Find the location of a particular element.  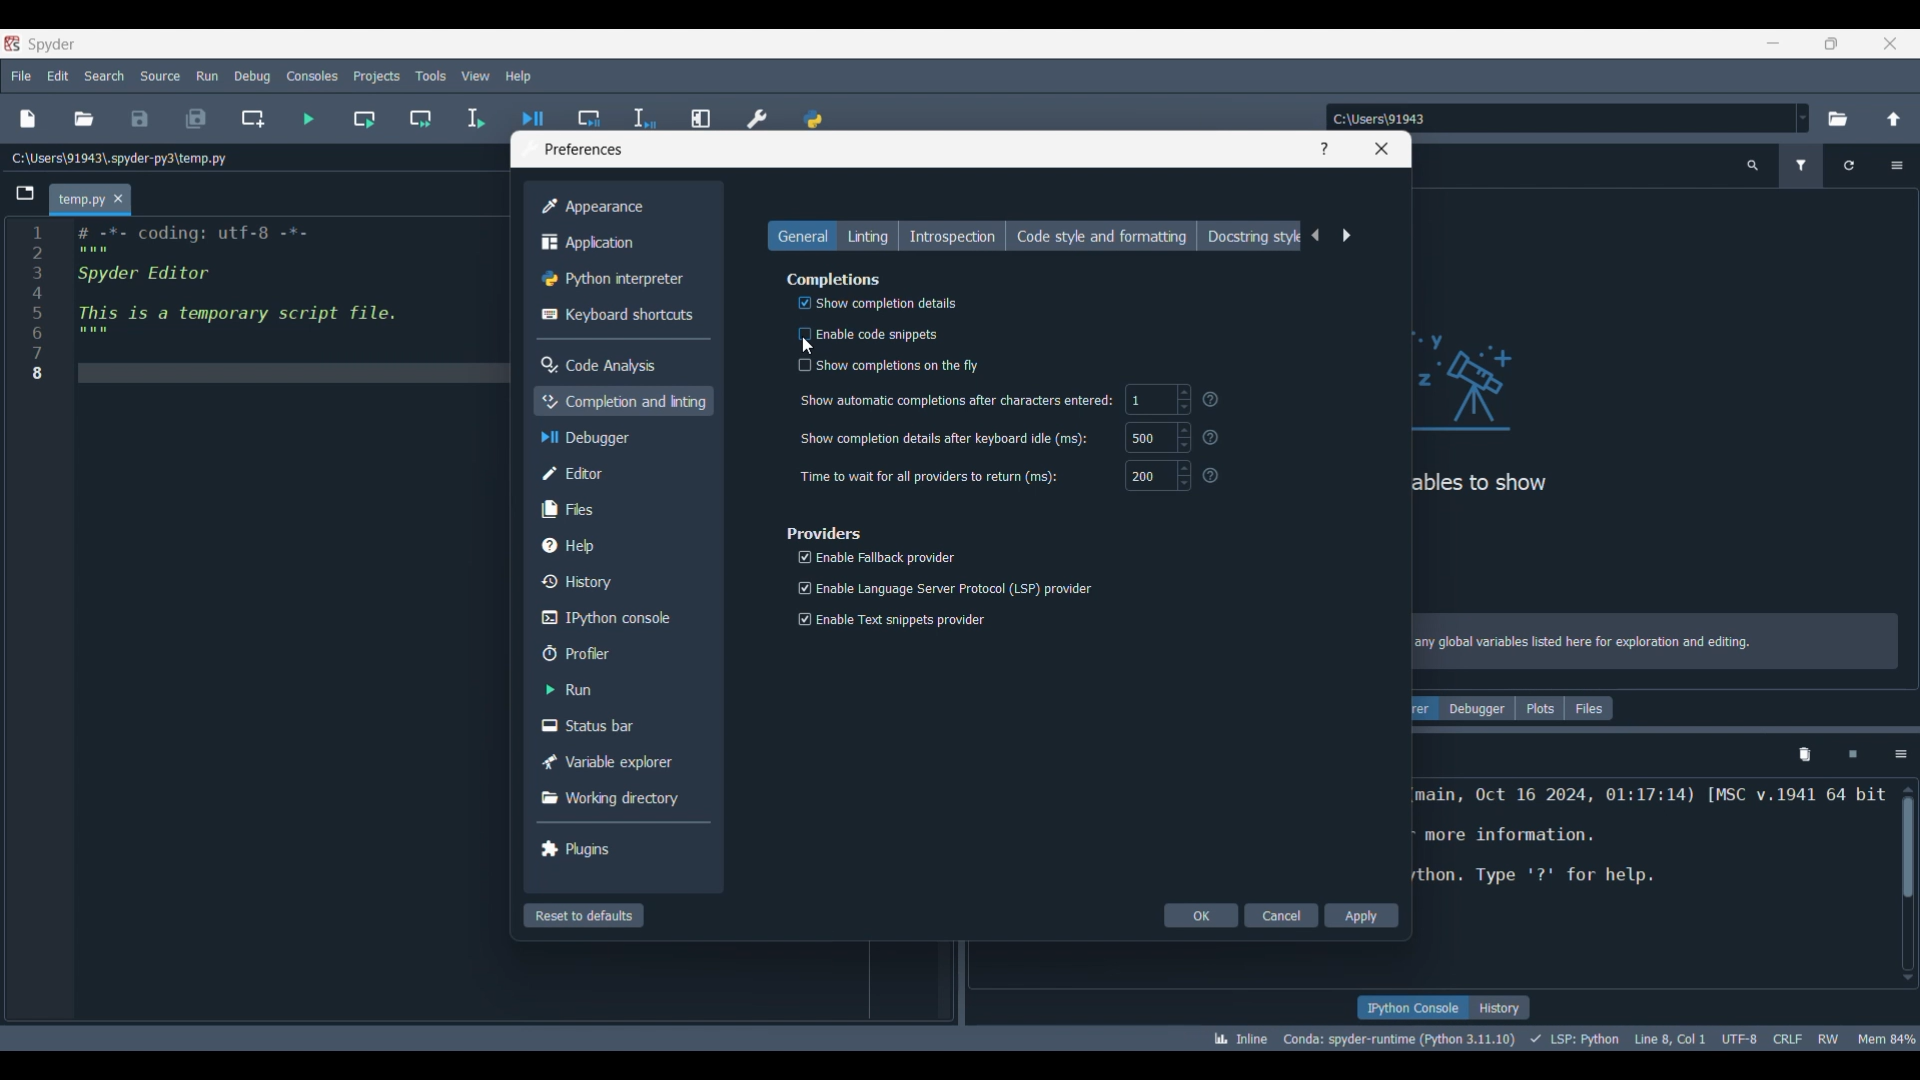

Create new cell at current line is located at coordinates (252, 119).